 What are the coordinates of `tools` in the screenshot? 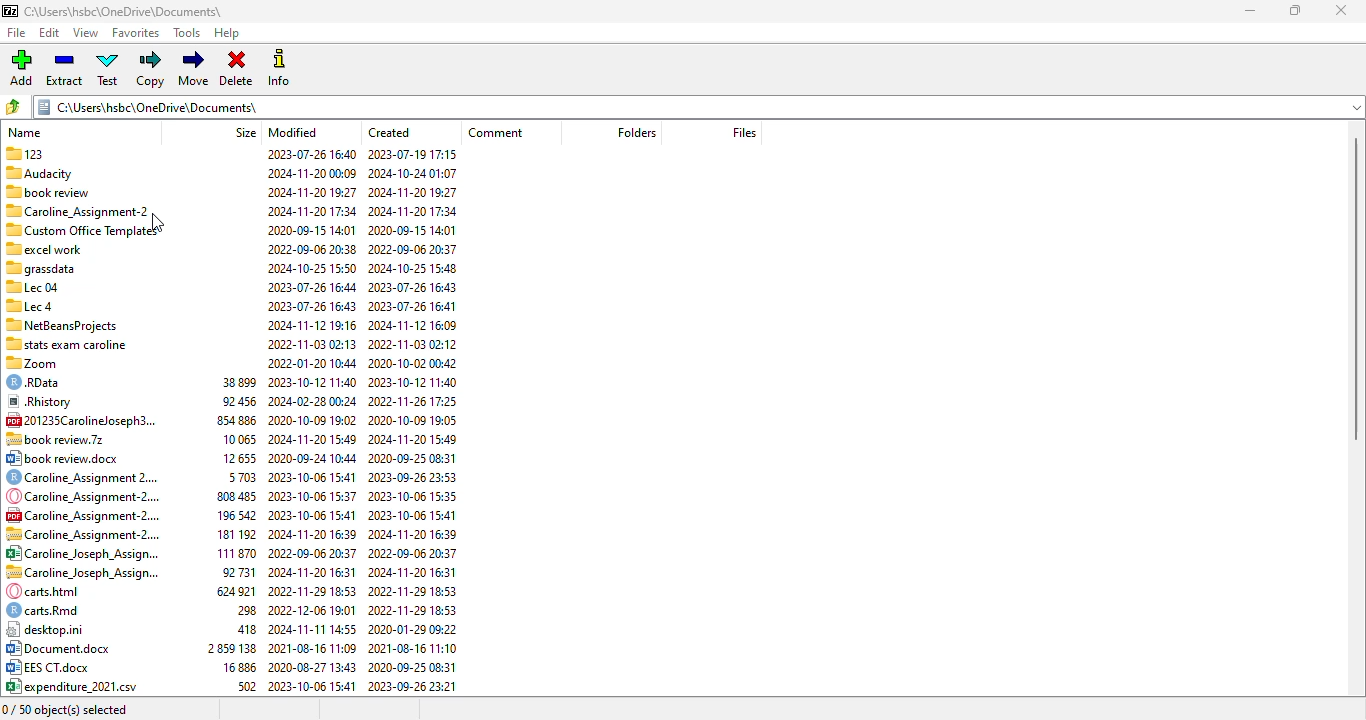 It's located at (187, 33).